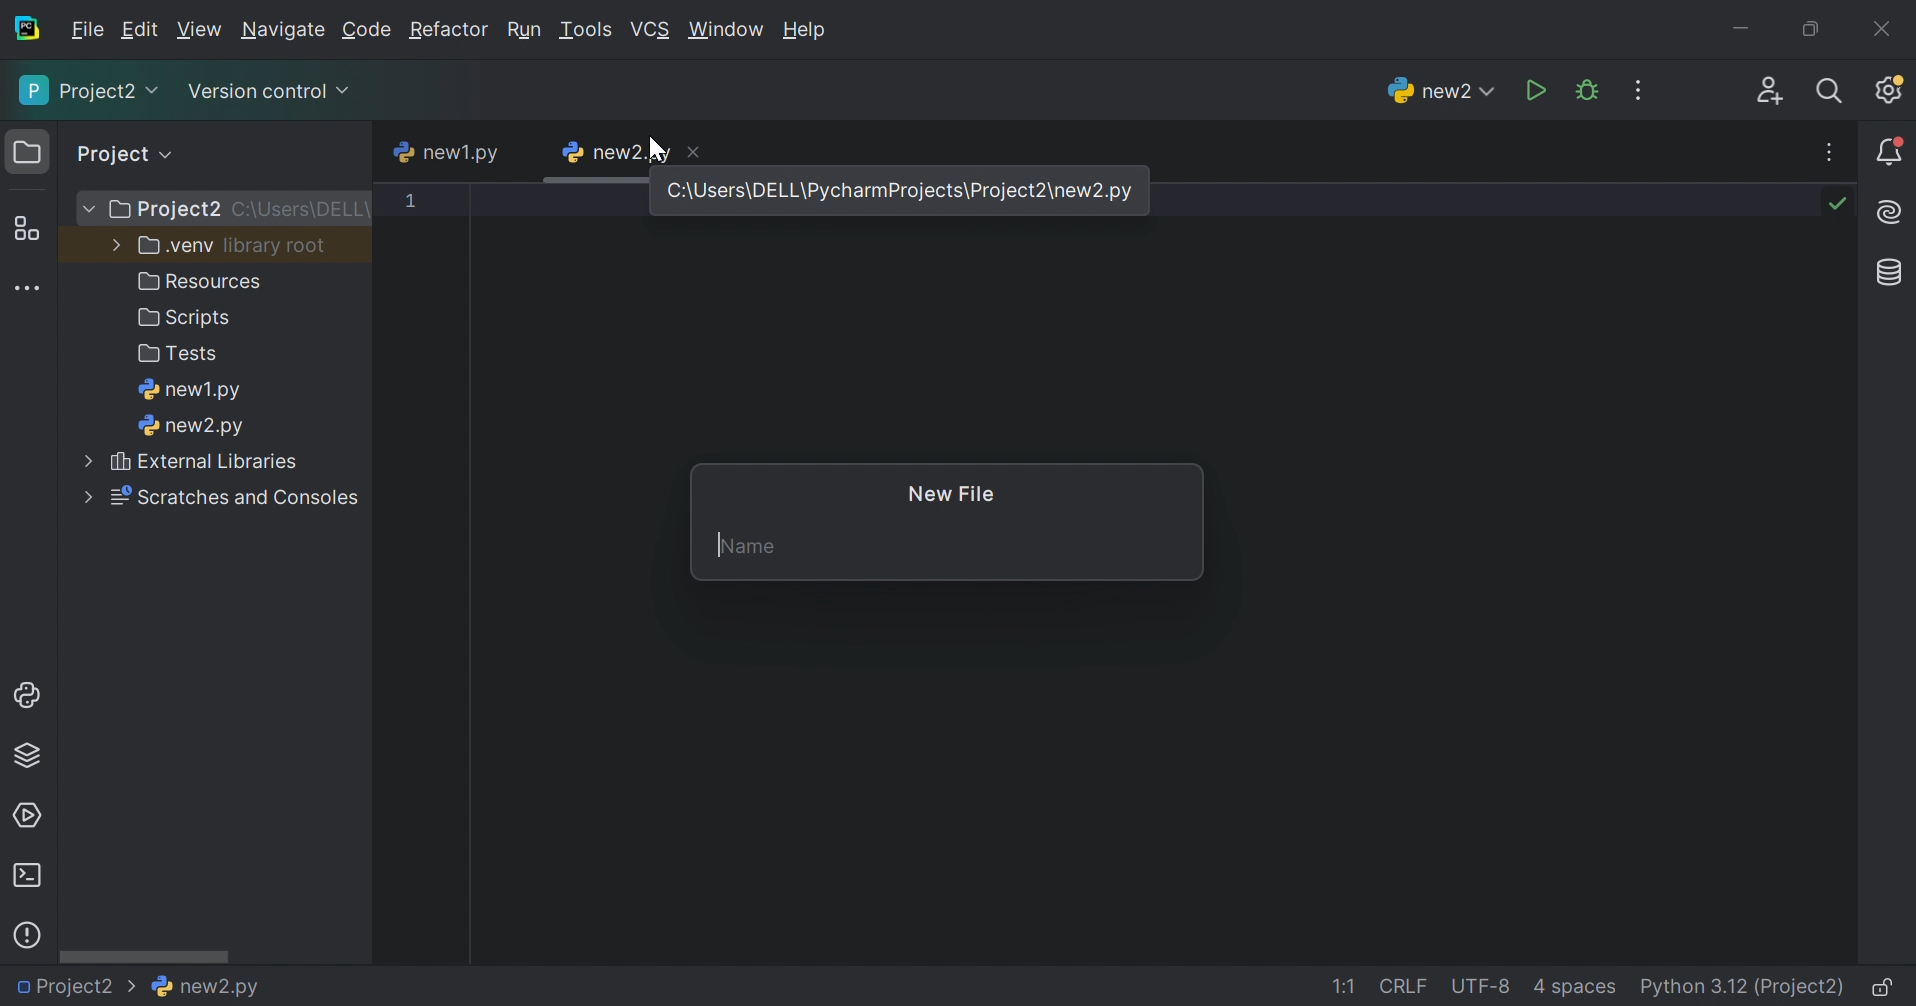 The height and width of the screenshot is (1006, 1916). Describe the element at coordinates (144, 959) in the screenshot. I see `Scroll bar` at that location.